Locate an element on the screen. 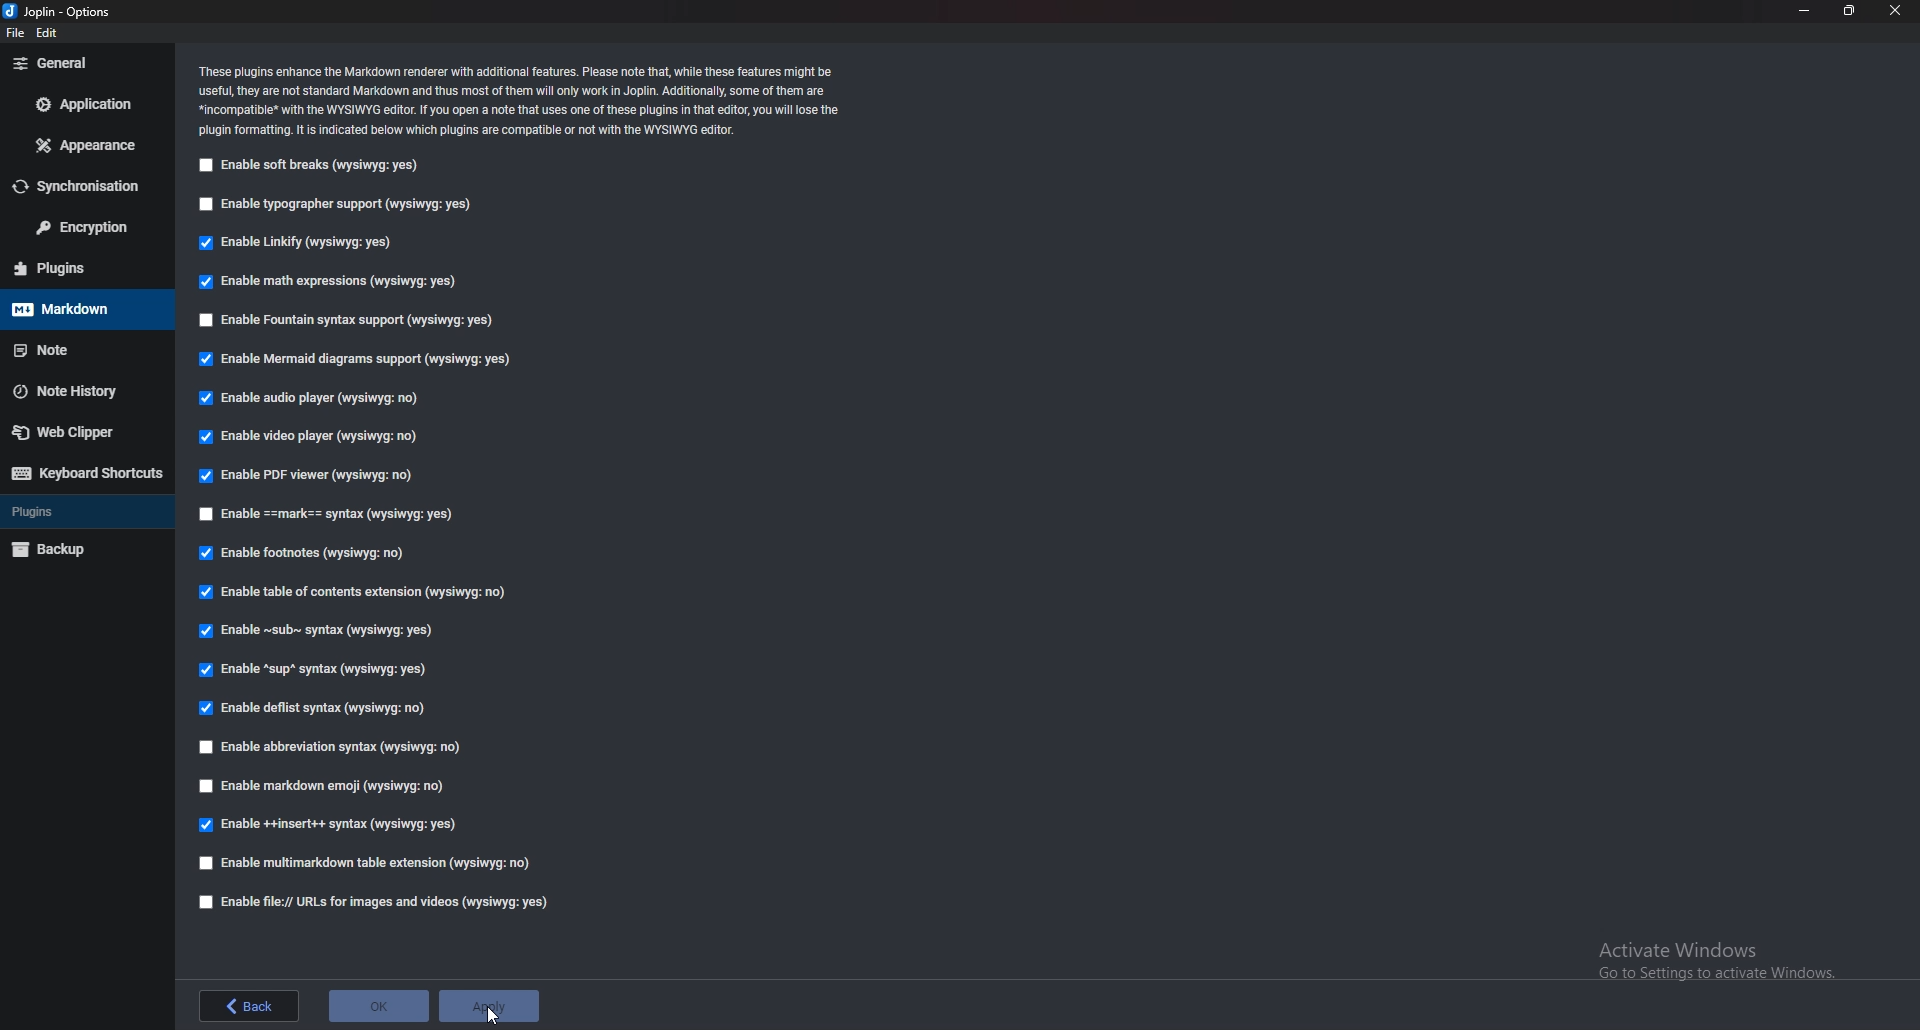  plugins is located at coordinates (81, 268).